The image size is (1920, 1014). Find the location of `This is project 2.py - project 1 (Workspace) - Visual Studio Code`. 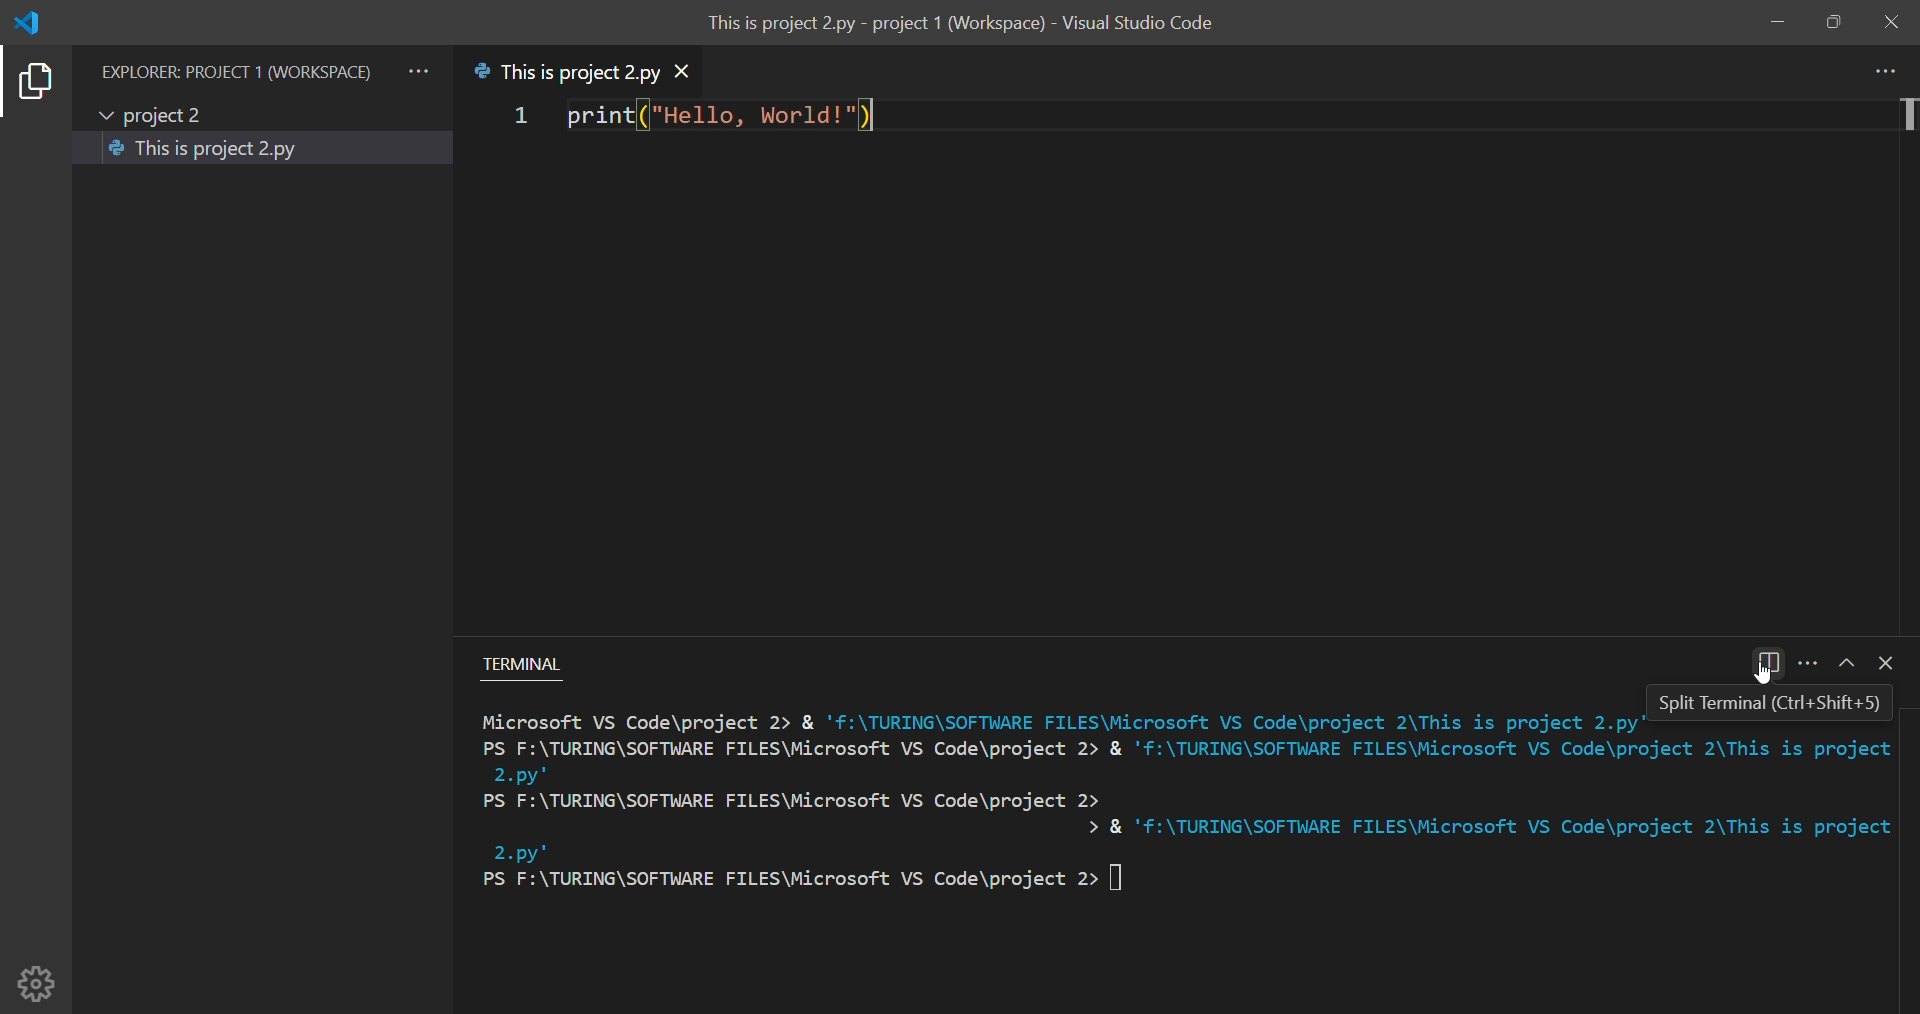

This is project 2.py - project 1 (Workspace) - Visual Studio Code is located at coordinates (970, 25).